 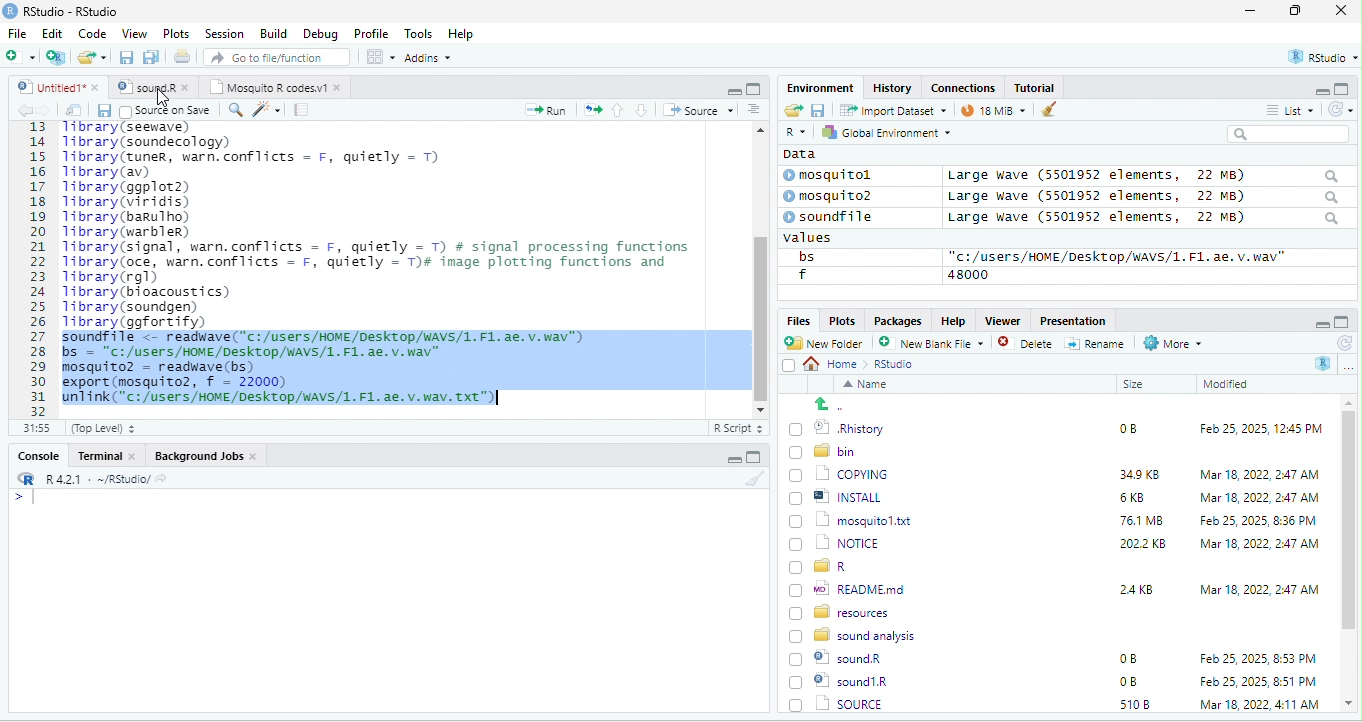 I want to click on 76.1 MB, so click(x=1141, y=519).